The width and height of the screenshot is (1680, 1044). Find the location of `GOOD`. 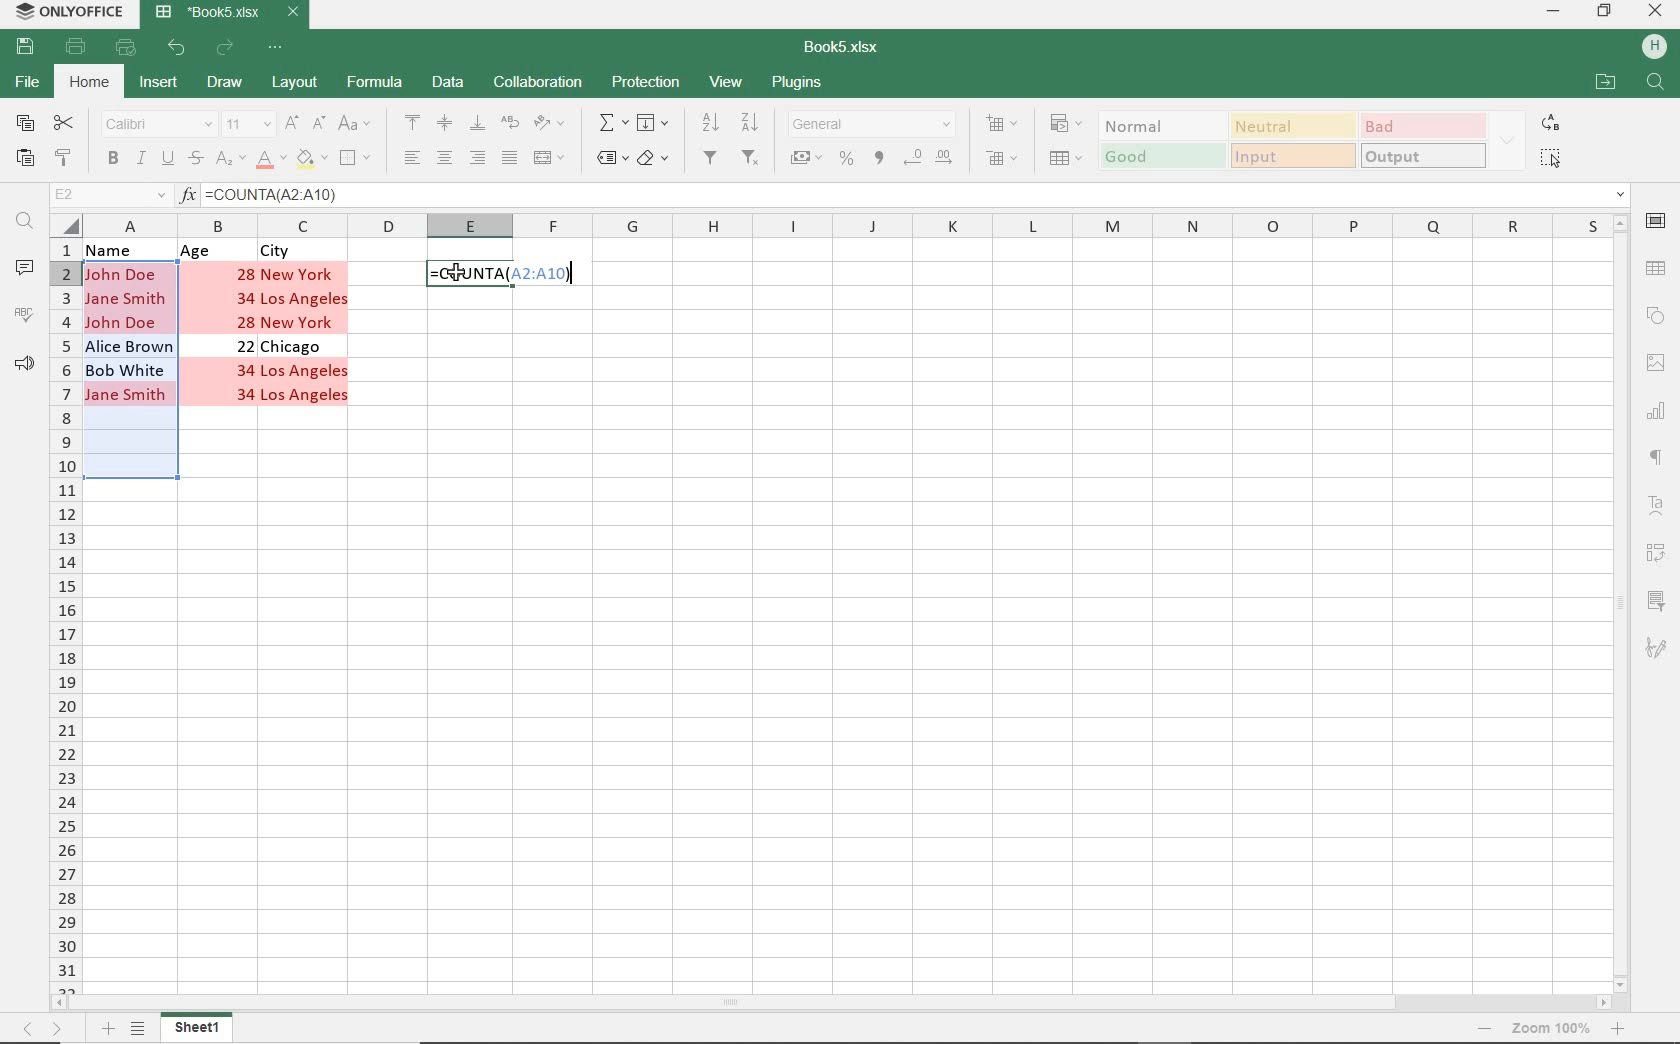

GOOD is located at coordinates (1163, 157).